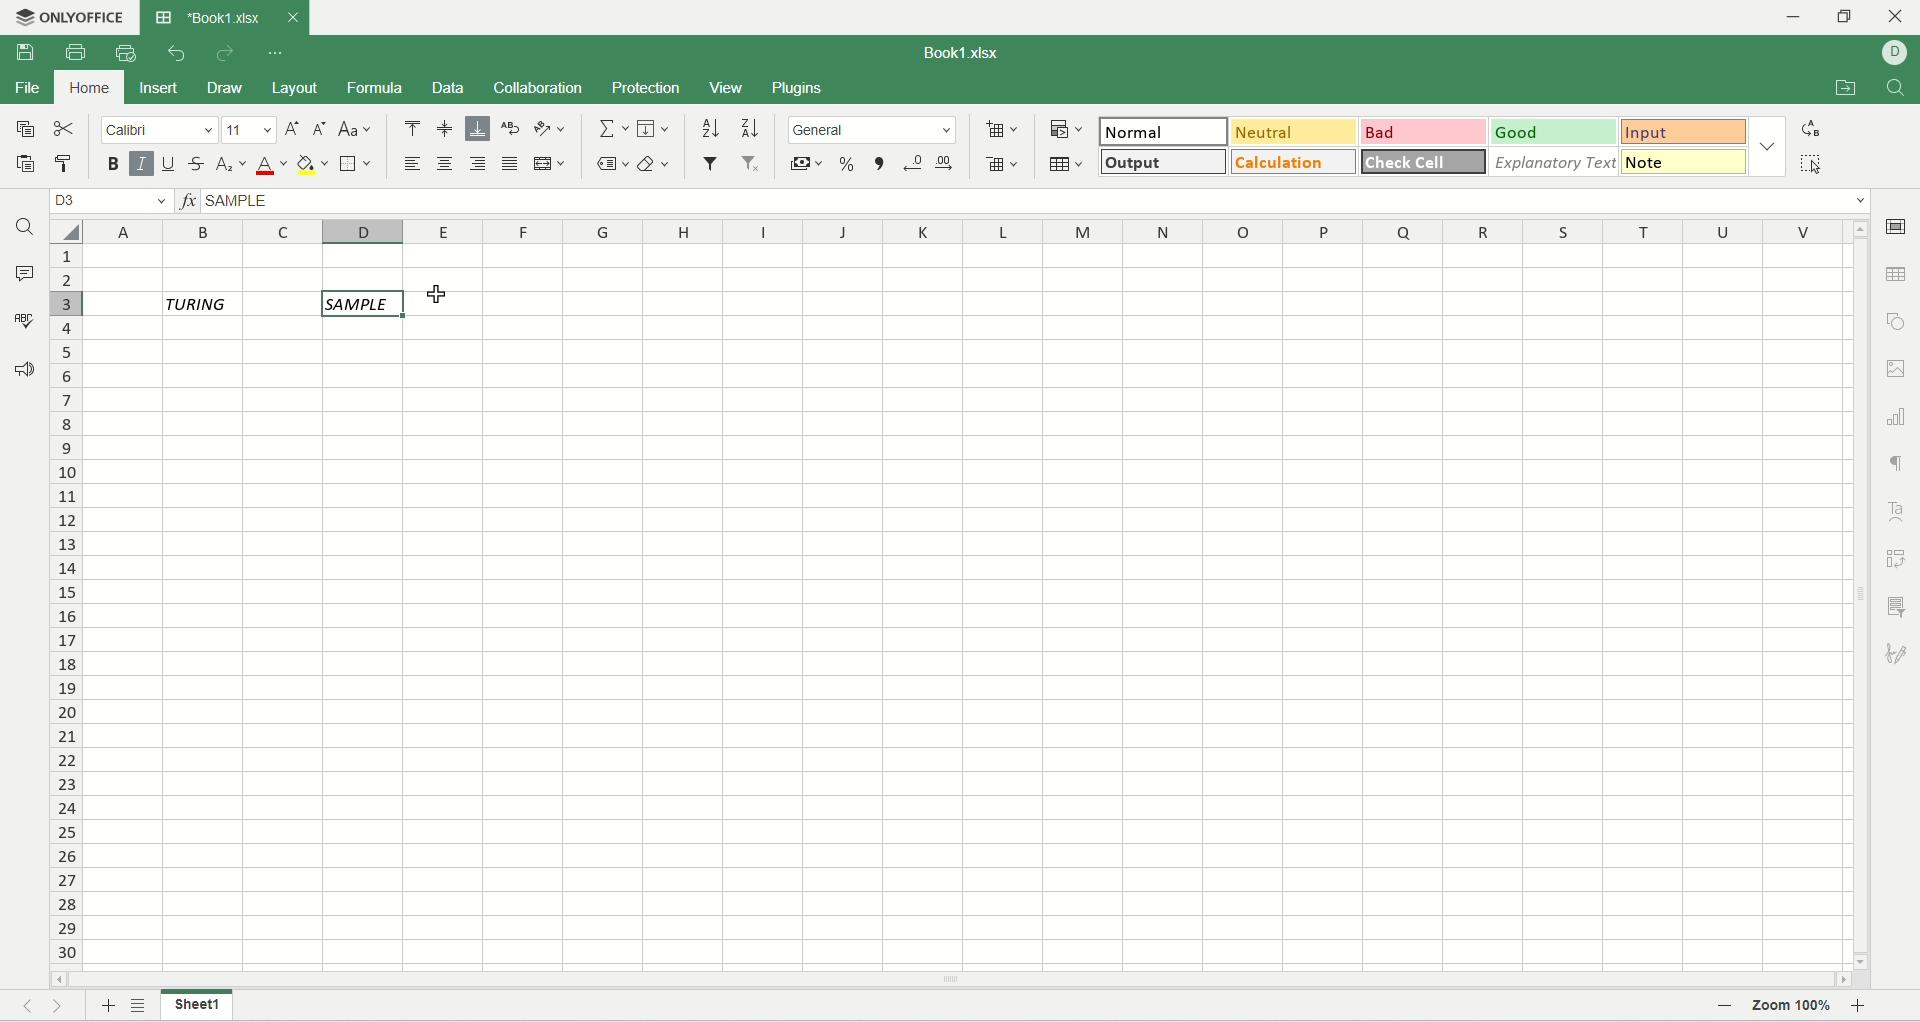 Image resolution: width=1920 pixels, height=1022 pixels. Describe the element at coordinates (1894, 53) in the screenshot. I see `username` at that location.